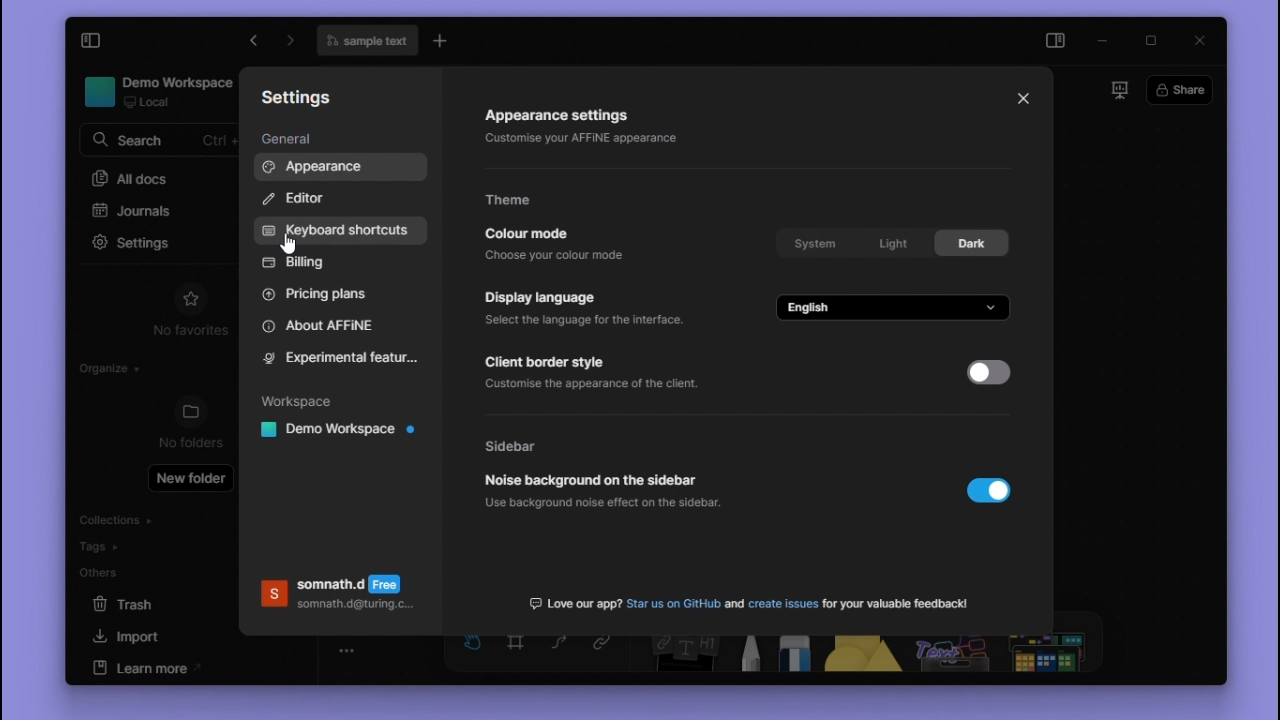 Image resolution: width=1280 pixels, height=720 pixels. Describe the element at coordinates (294, 140) in the screenshot. I see `General` at that location.